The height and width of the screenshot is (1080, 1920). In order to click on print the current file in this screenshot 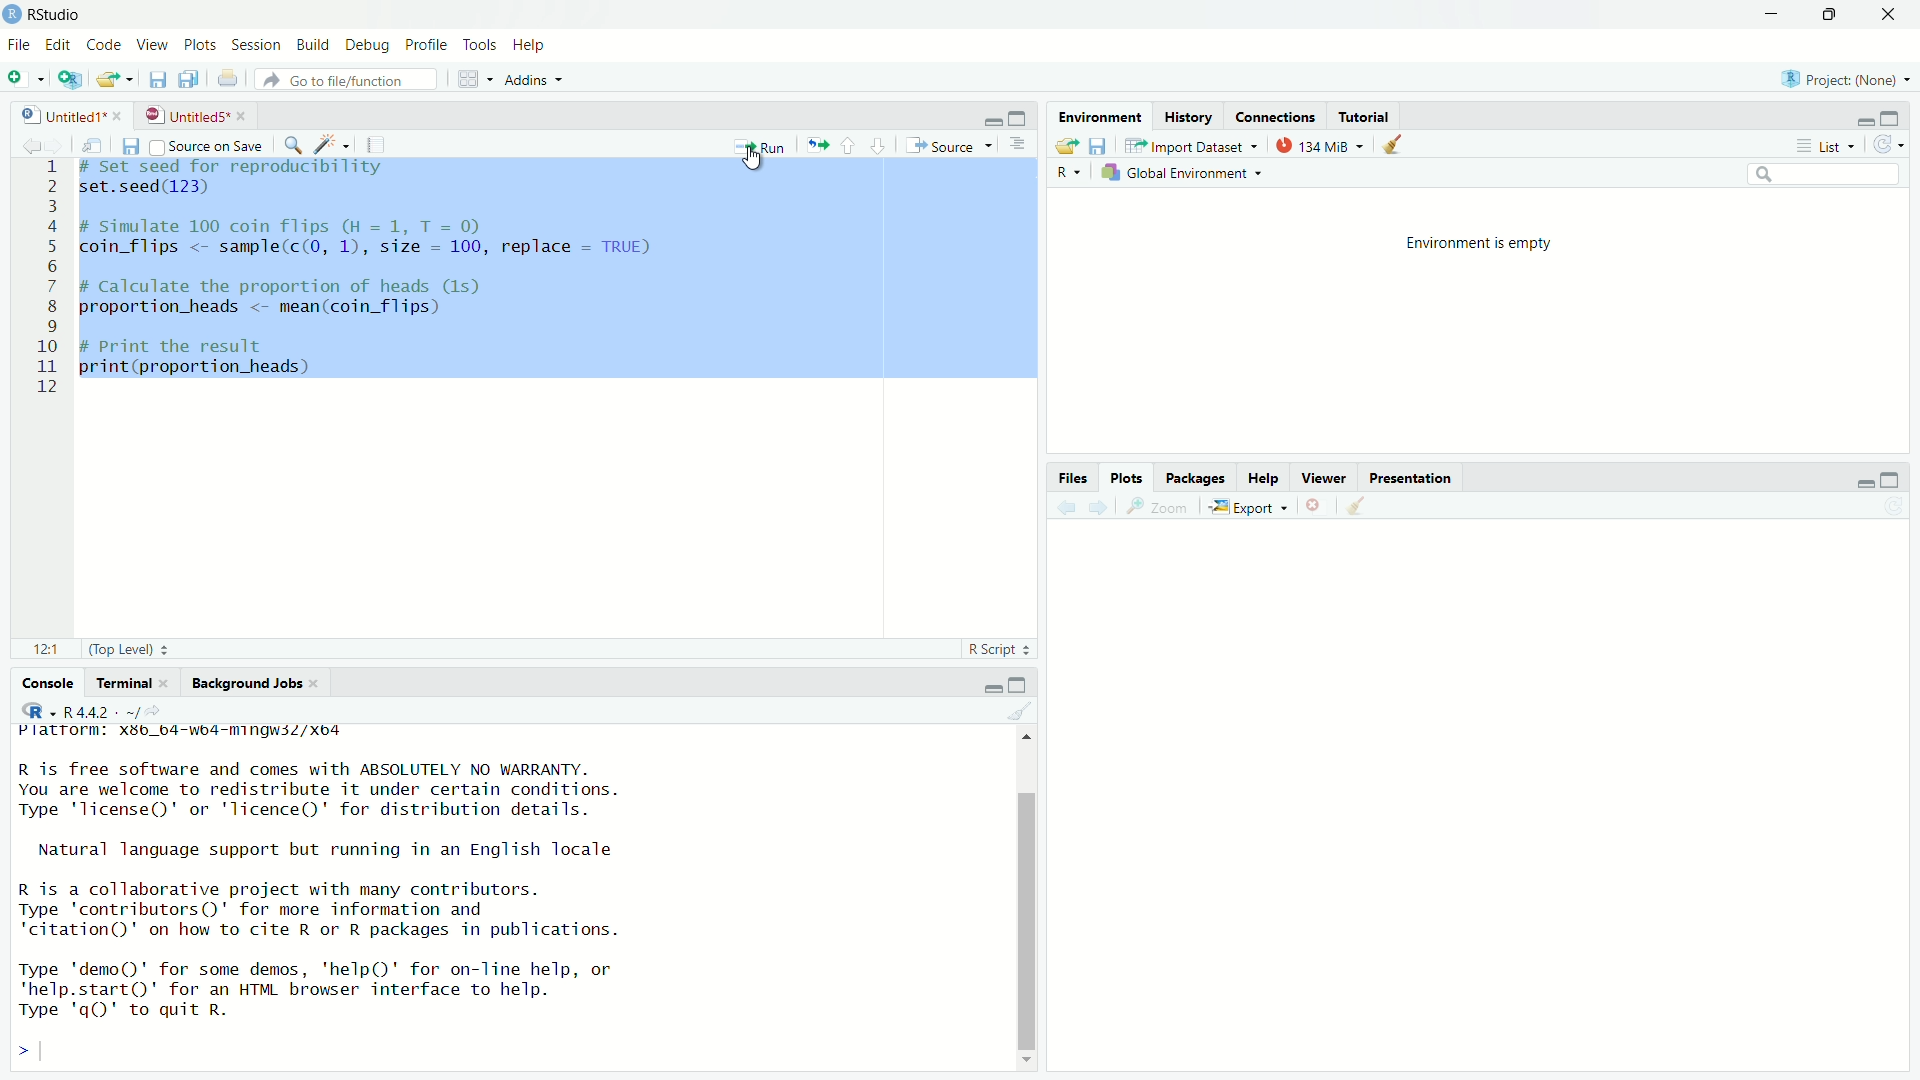, I will do `click(226, 81)`.